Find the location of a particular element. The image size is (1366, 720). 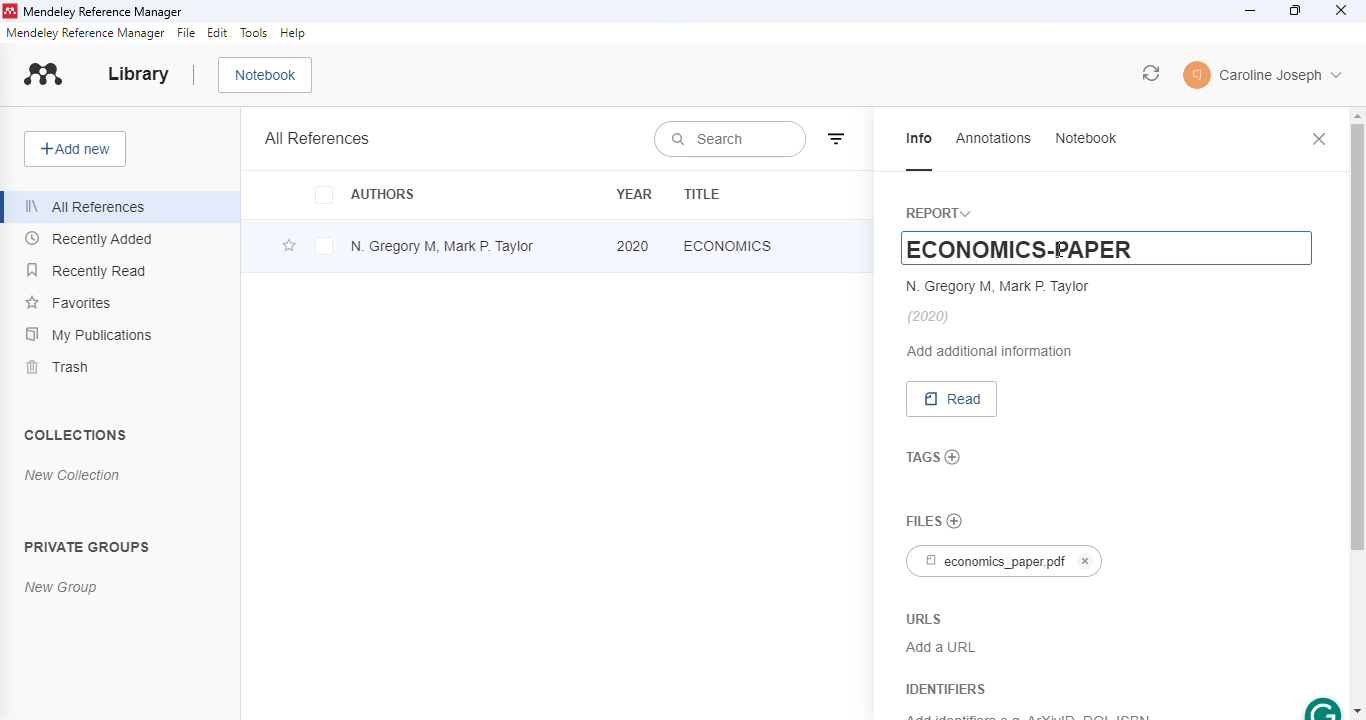

all references is located at coordinates (317, 137).